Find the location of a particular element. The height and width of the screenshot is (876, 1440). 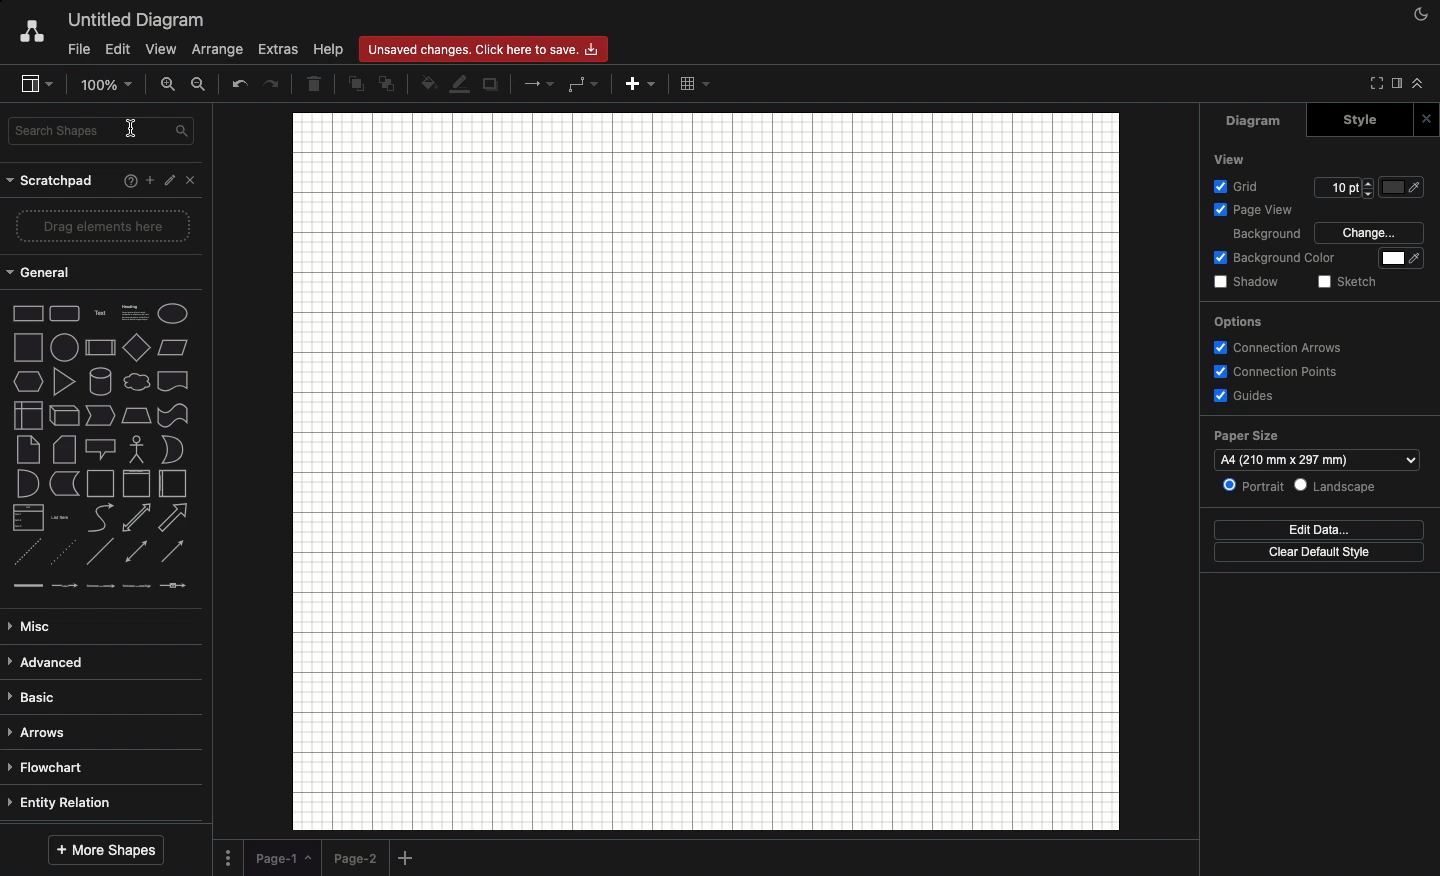

General is located at coordinates (44, 273).